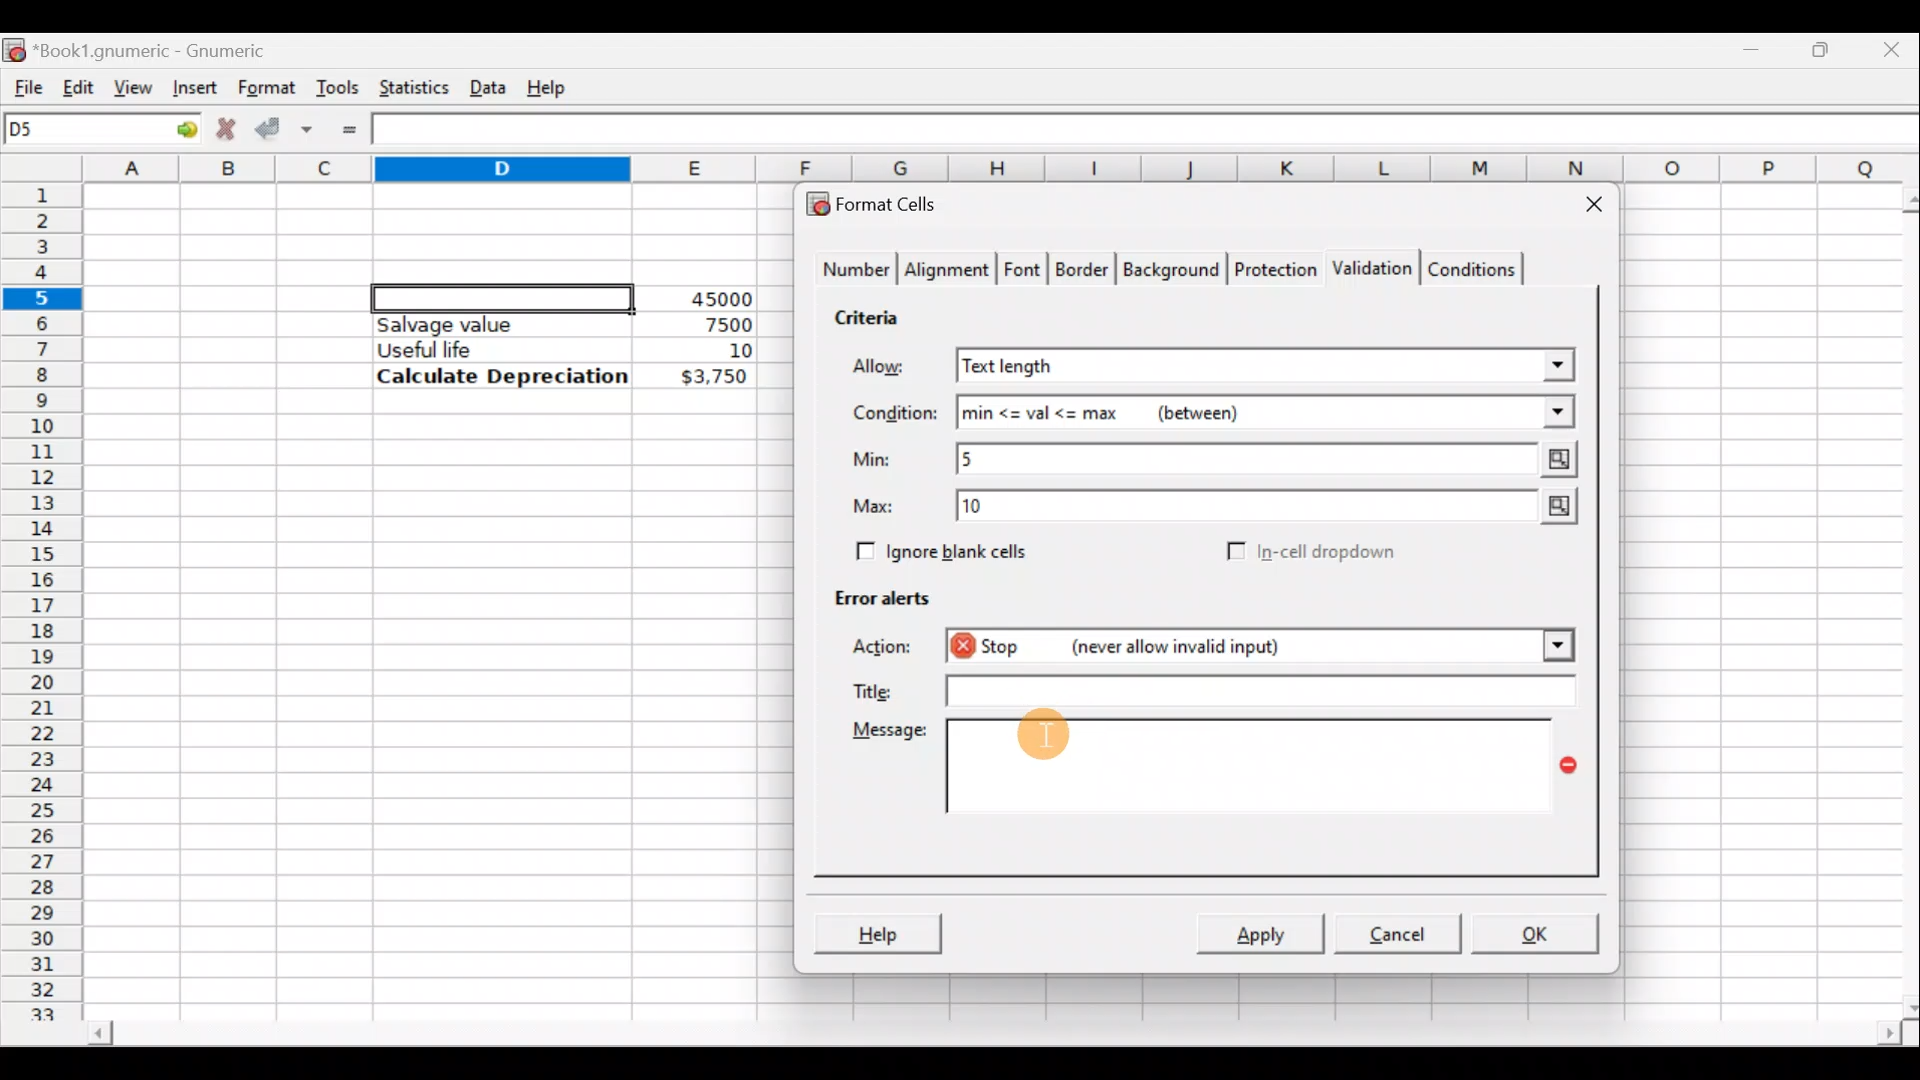 Image resolution: width=1920 pixels, height=1080 pixels. I want to click on Scroll bar, so click(991, 1036).